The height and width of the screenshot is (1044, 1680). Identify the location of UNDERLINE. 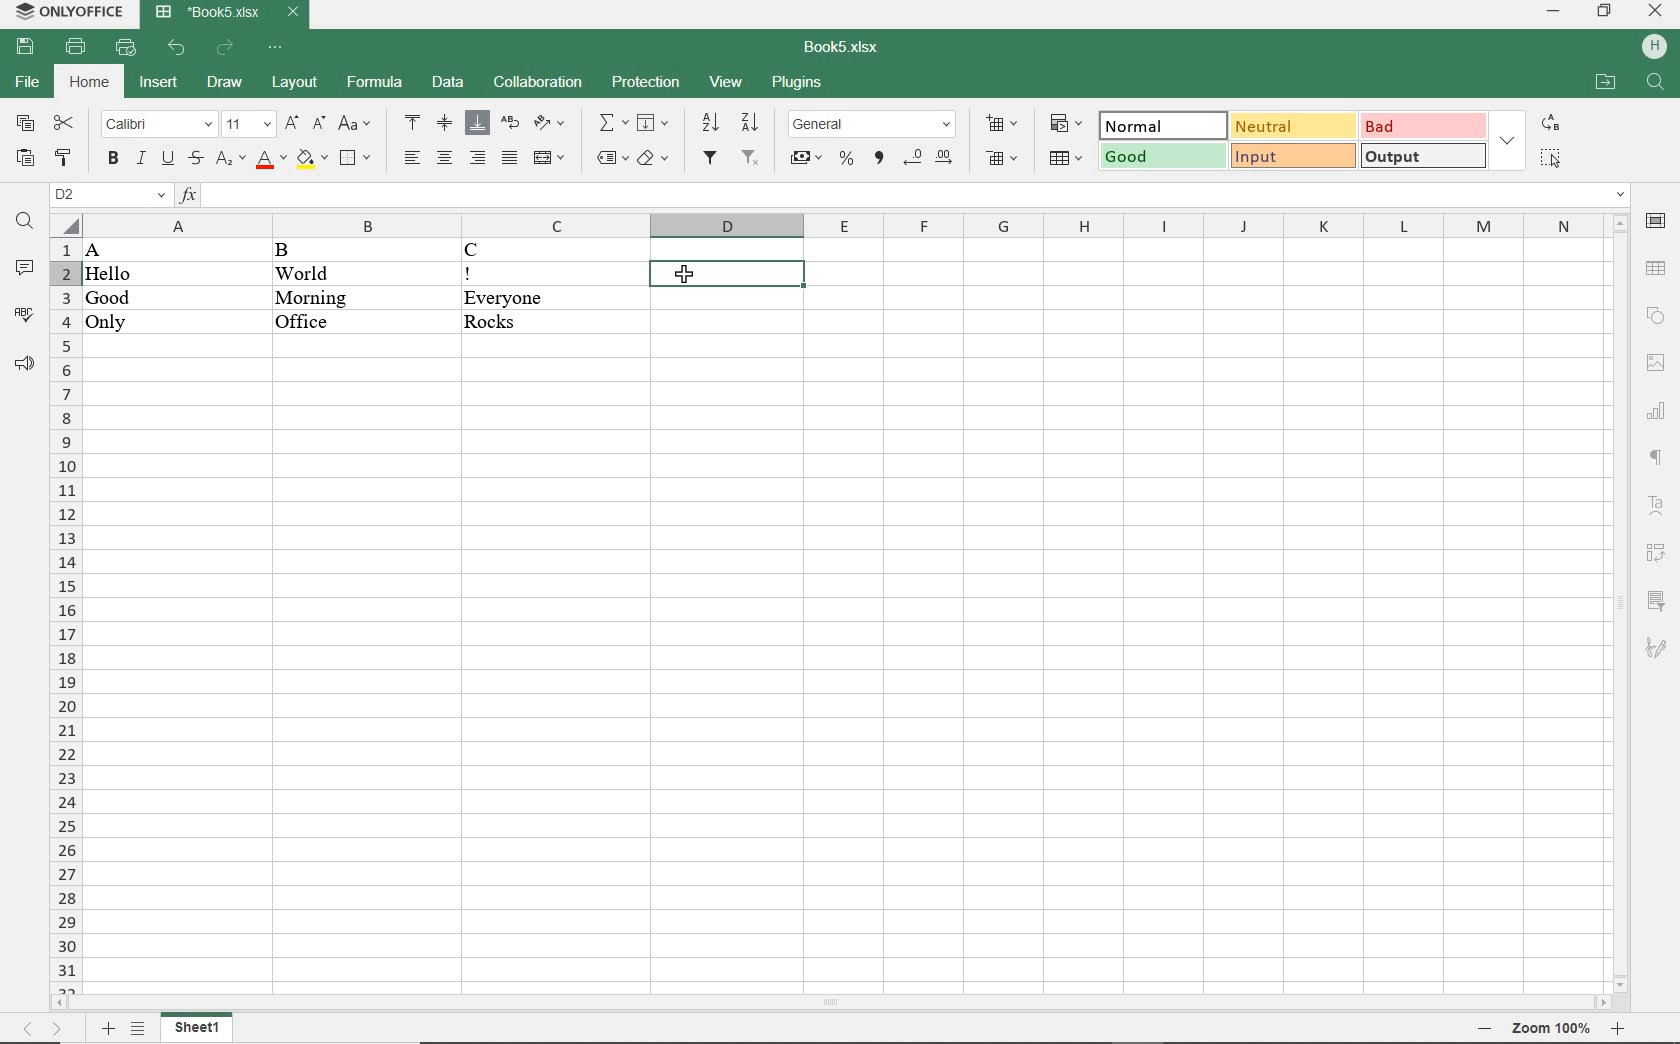
(169, 158).